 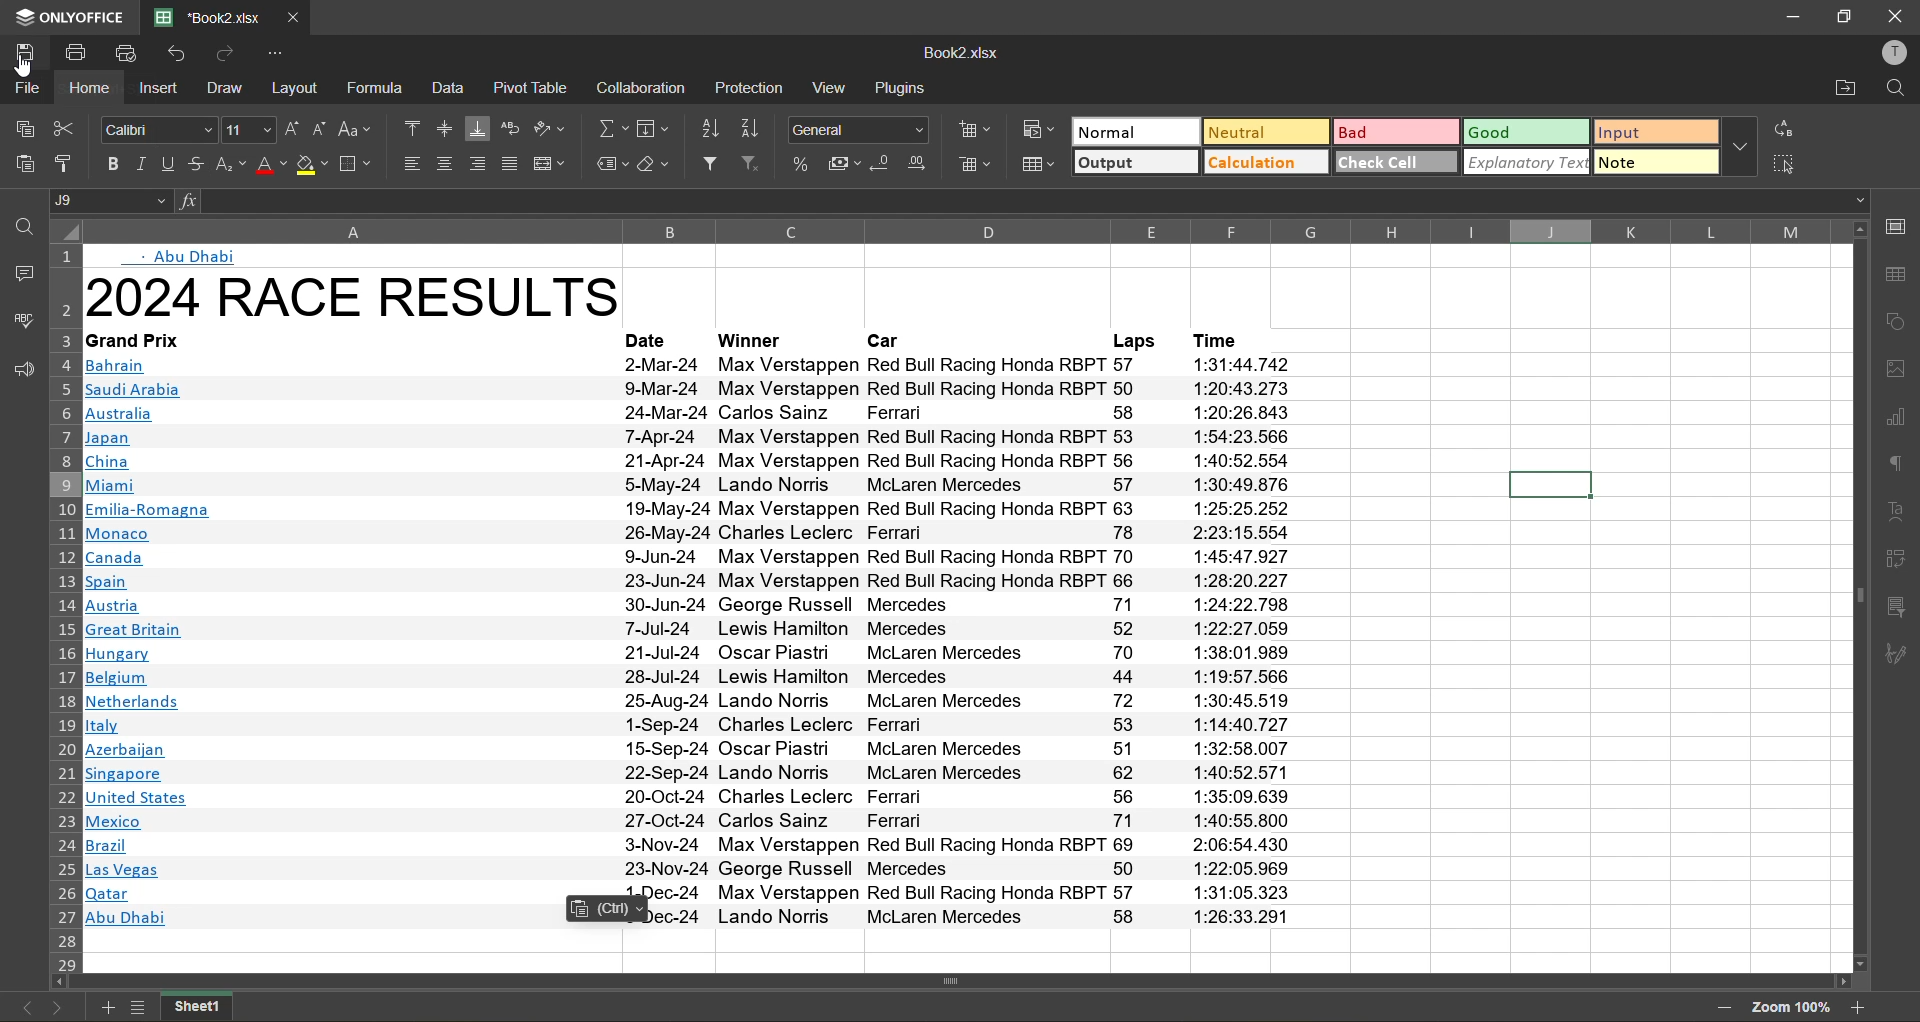 What do you see at coordinates (71, 165) in the screenshot?
I see `copy style` at bounding box center [71, 165].